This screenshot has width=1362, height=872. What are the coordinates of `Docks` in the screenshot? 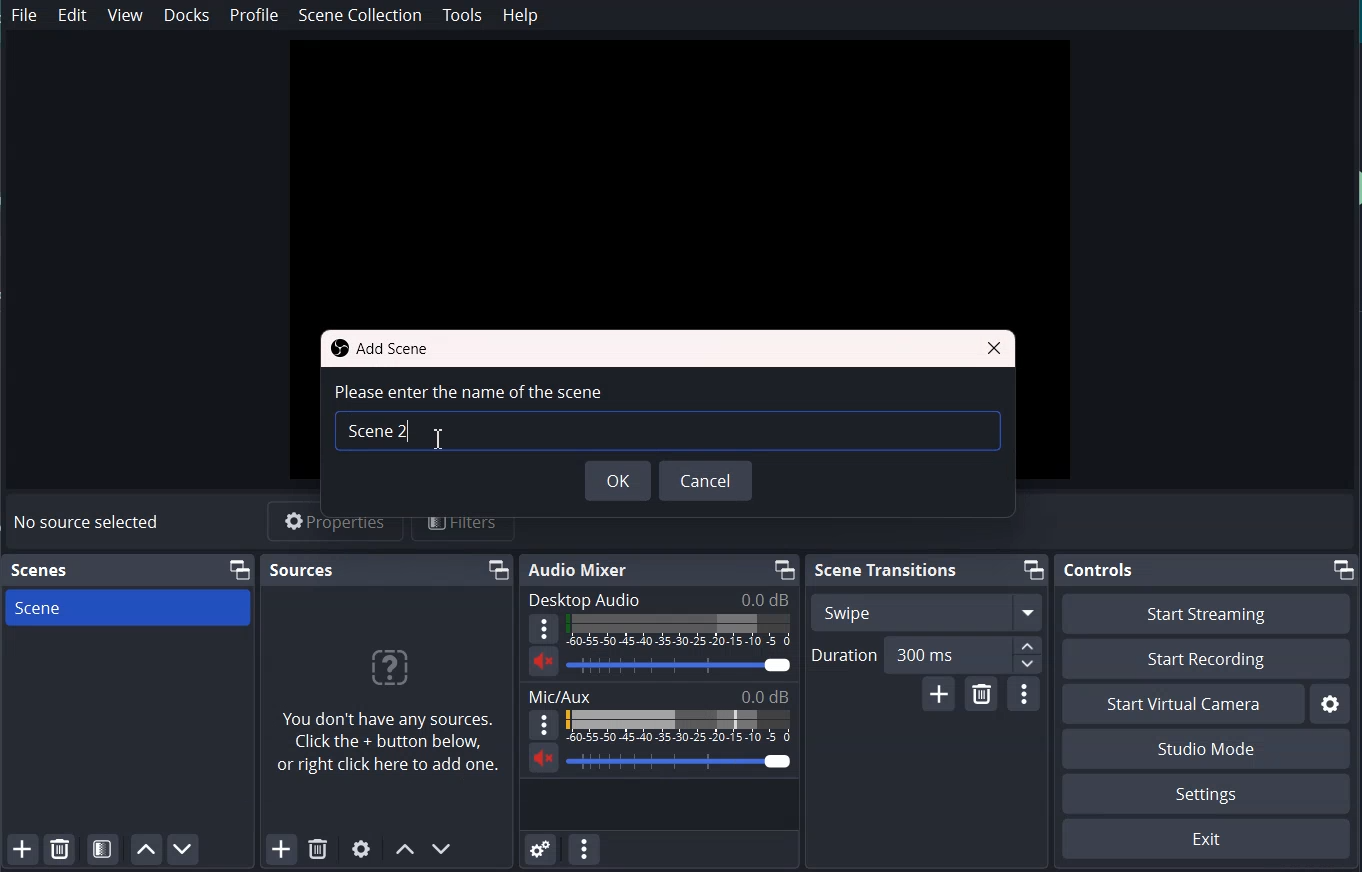 It's located at (187, 15).